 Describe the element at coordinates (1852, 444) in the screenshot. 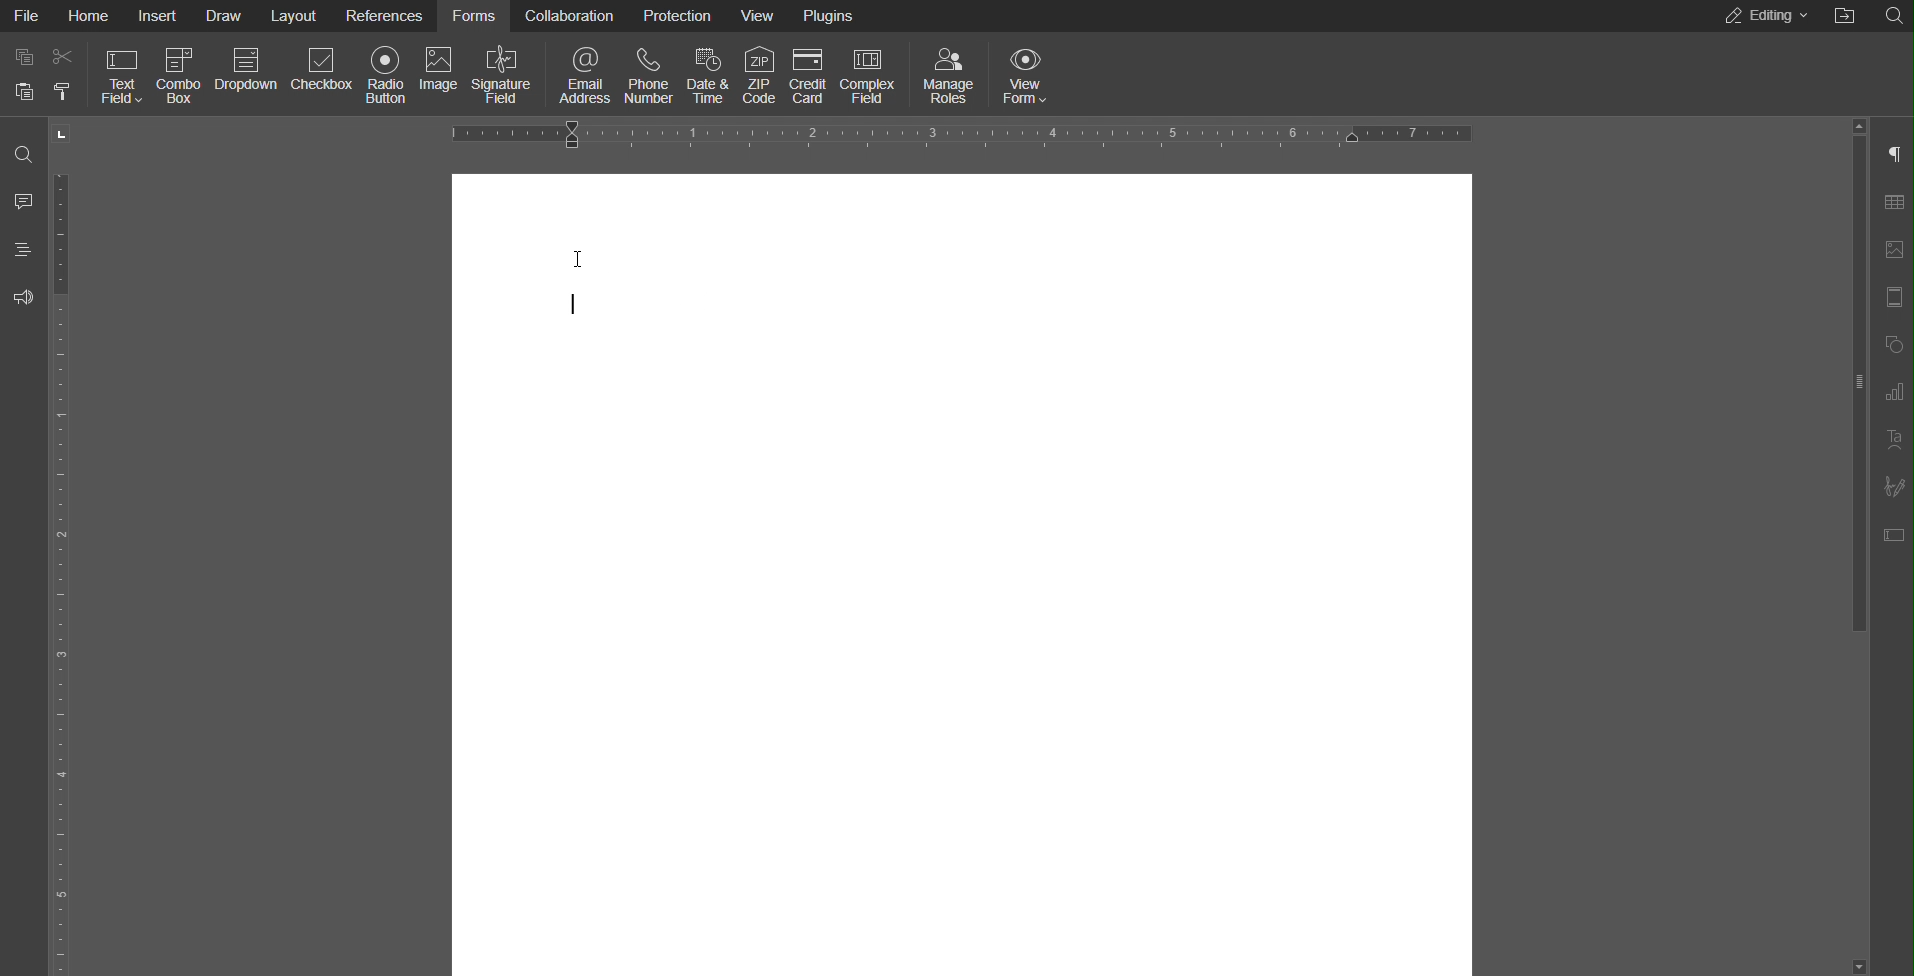

I see `slider` at that location.